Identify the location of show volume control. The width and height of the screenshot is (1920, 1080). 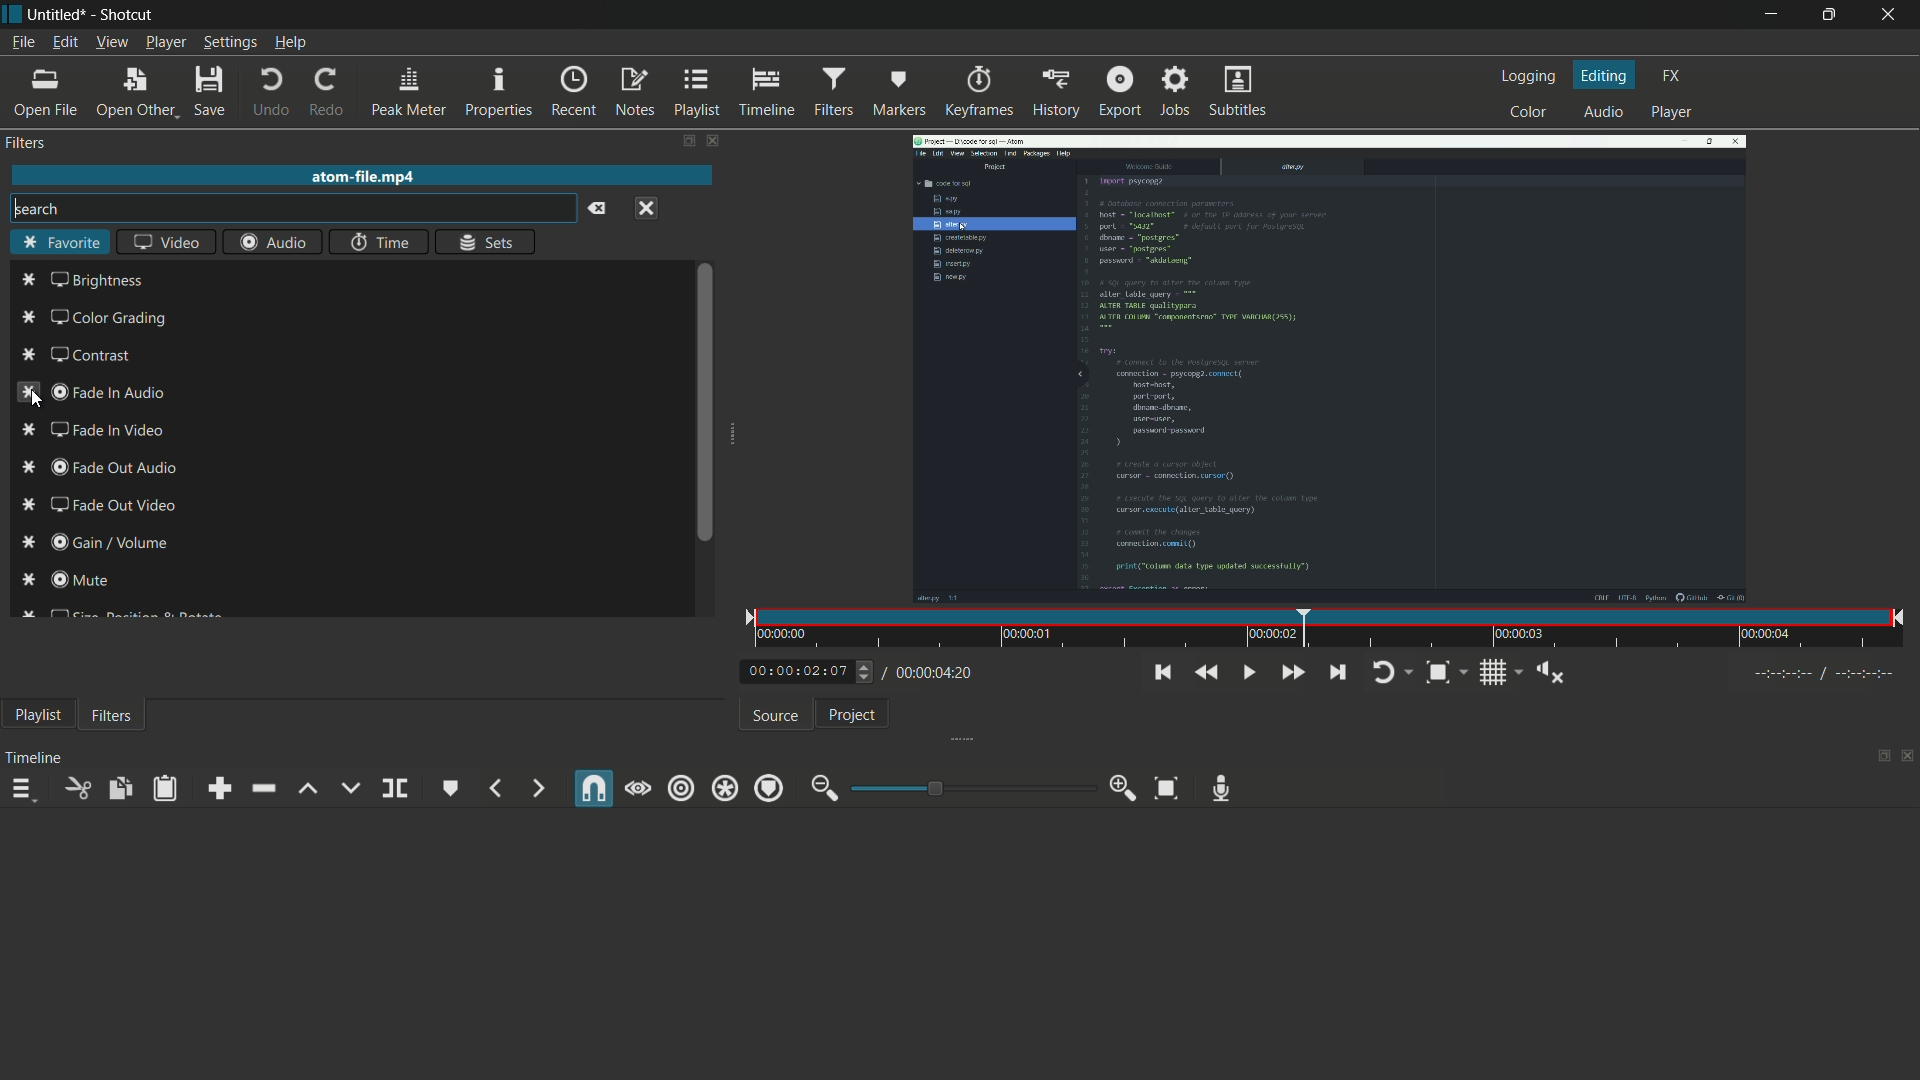
(1550, 673).